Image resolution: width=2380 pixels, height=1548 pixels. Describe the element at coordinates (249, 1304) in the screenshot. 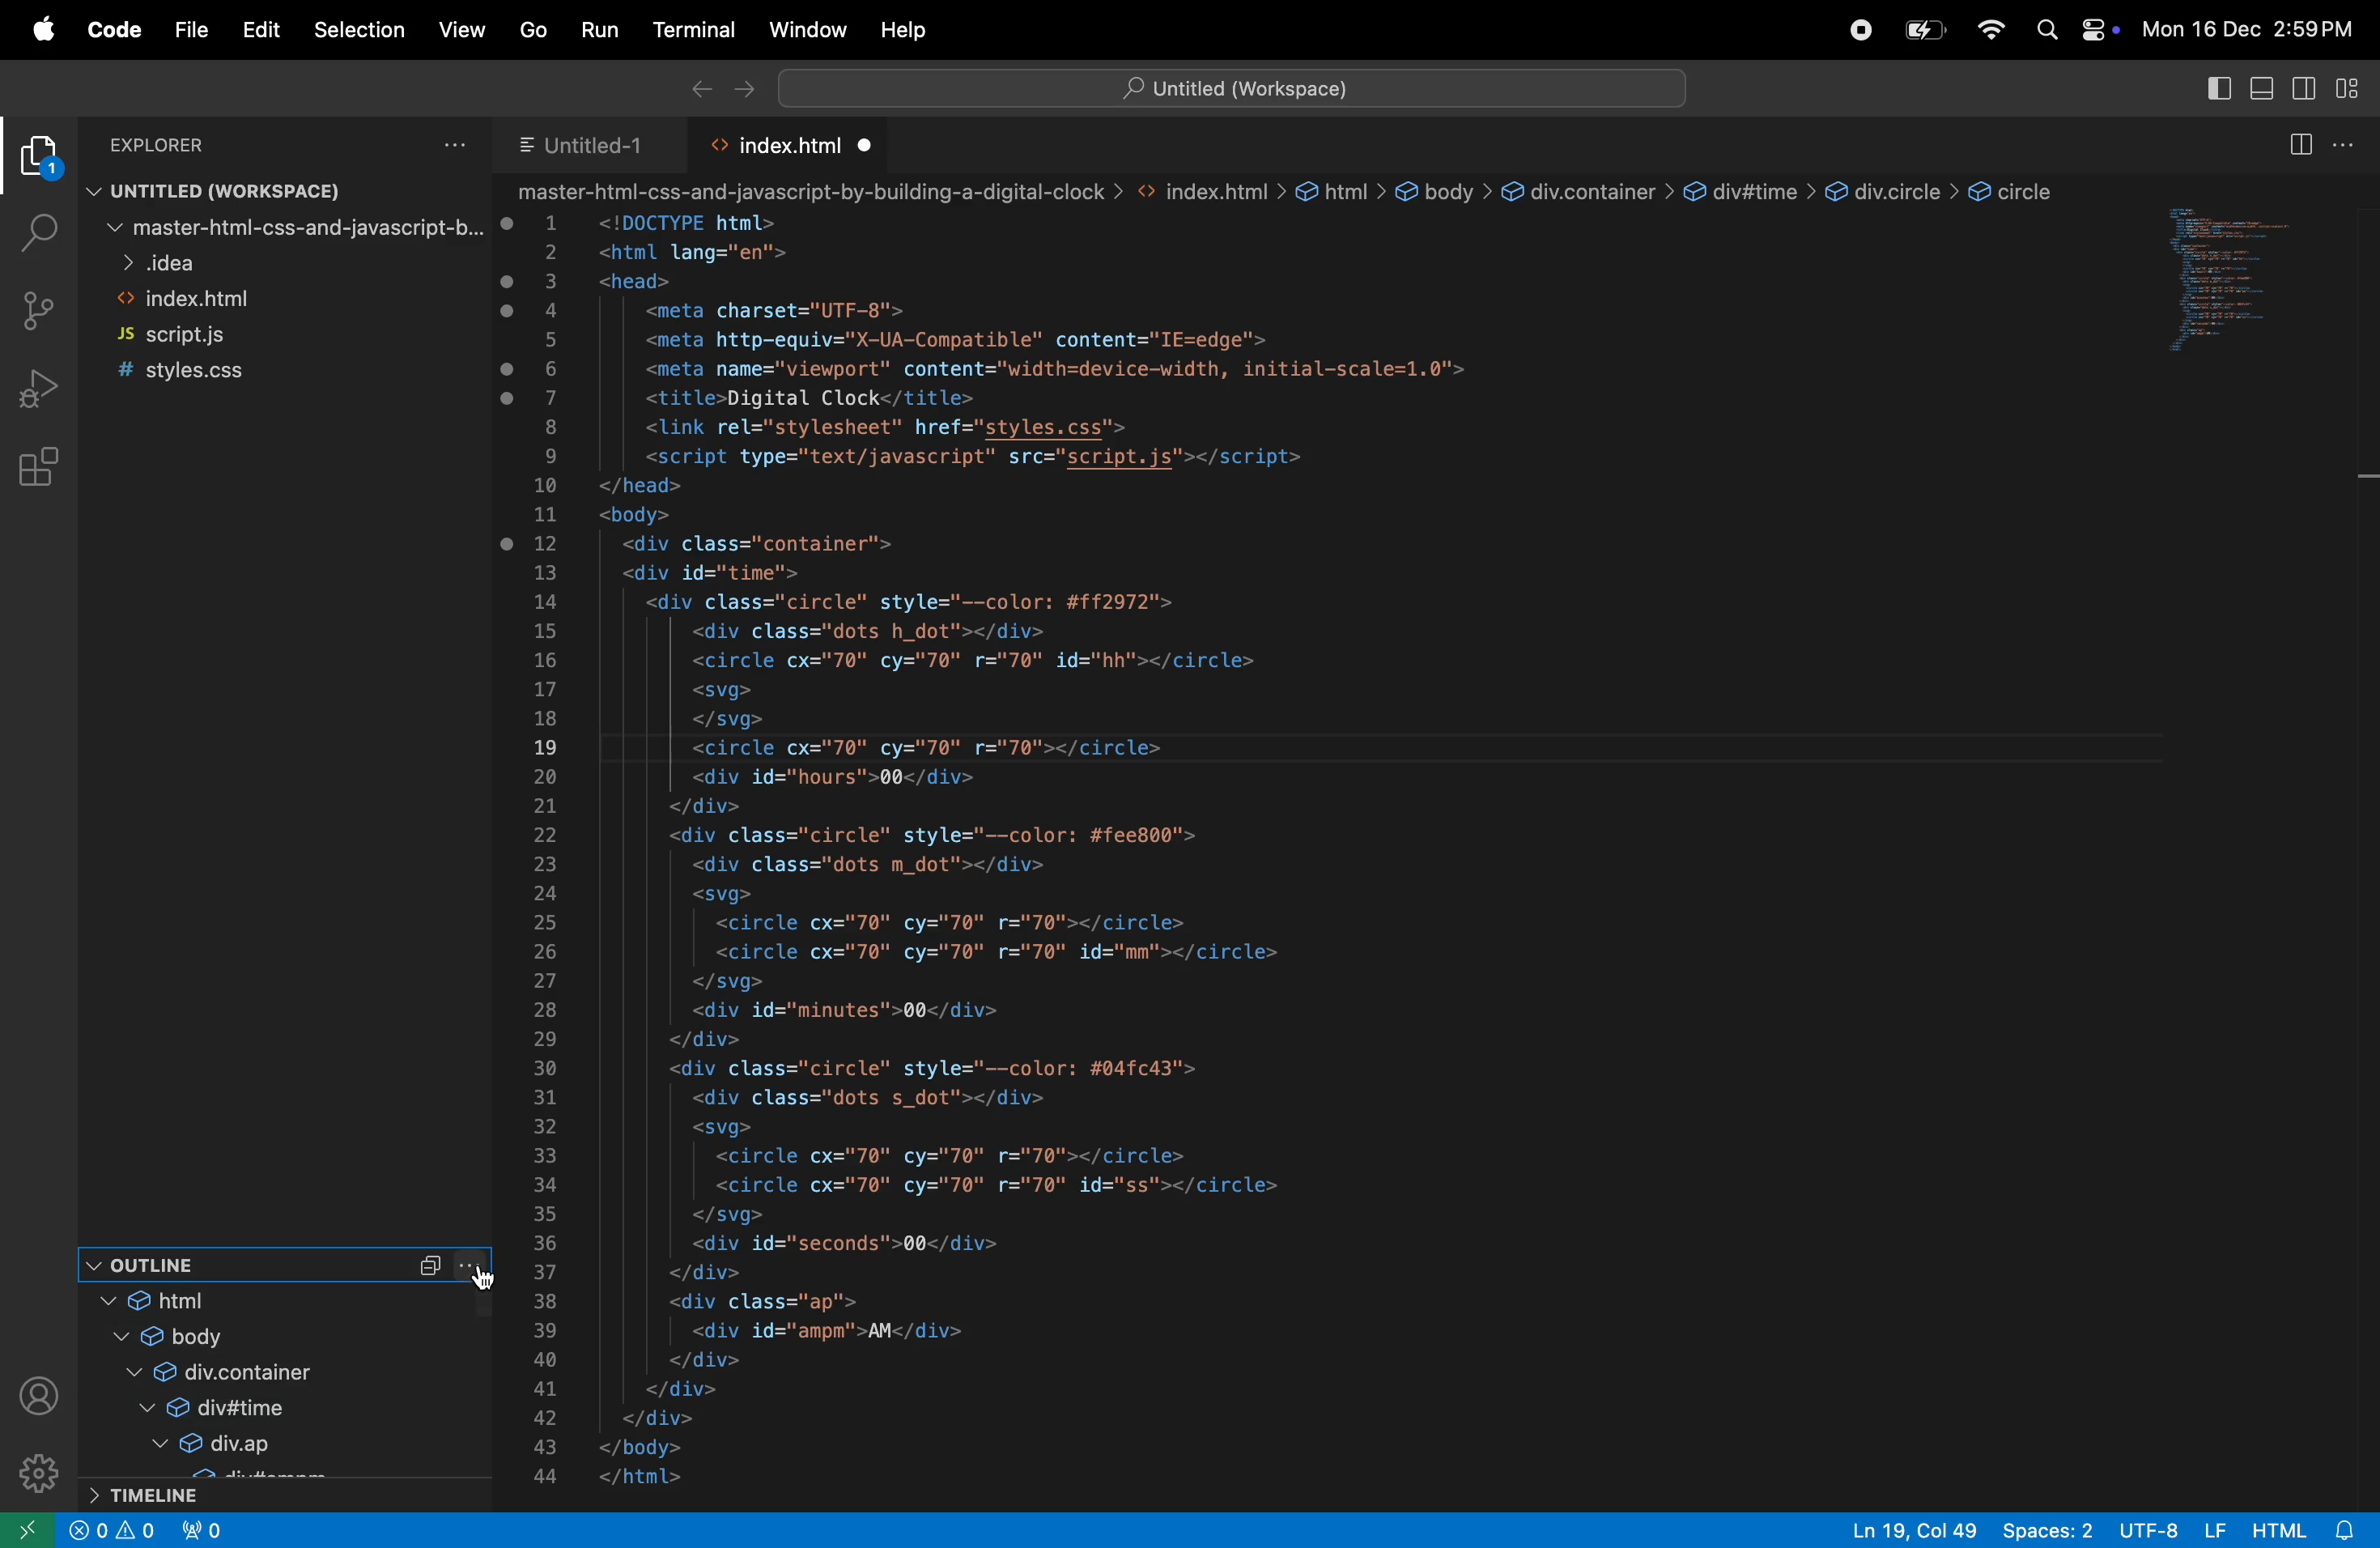

I see `html` at that location.